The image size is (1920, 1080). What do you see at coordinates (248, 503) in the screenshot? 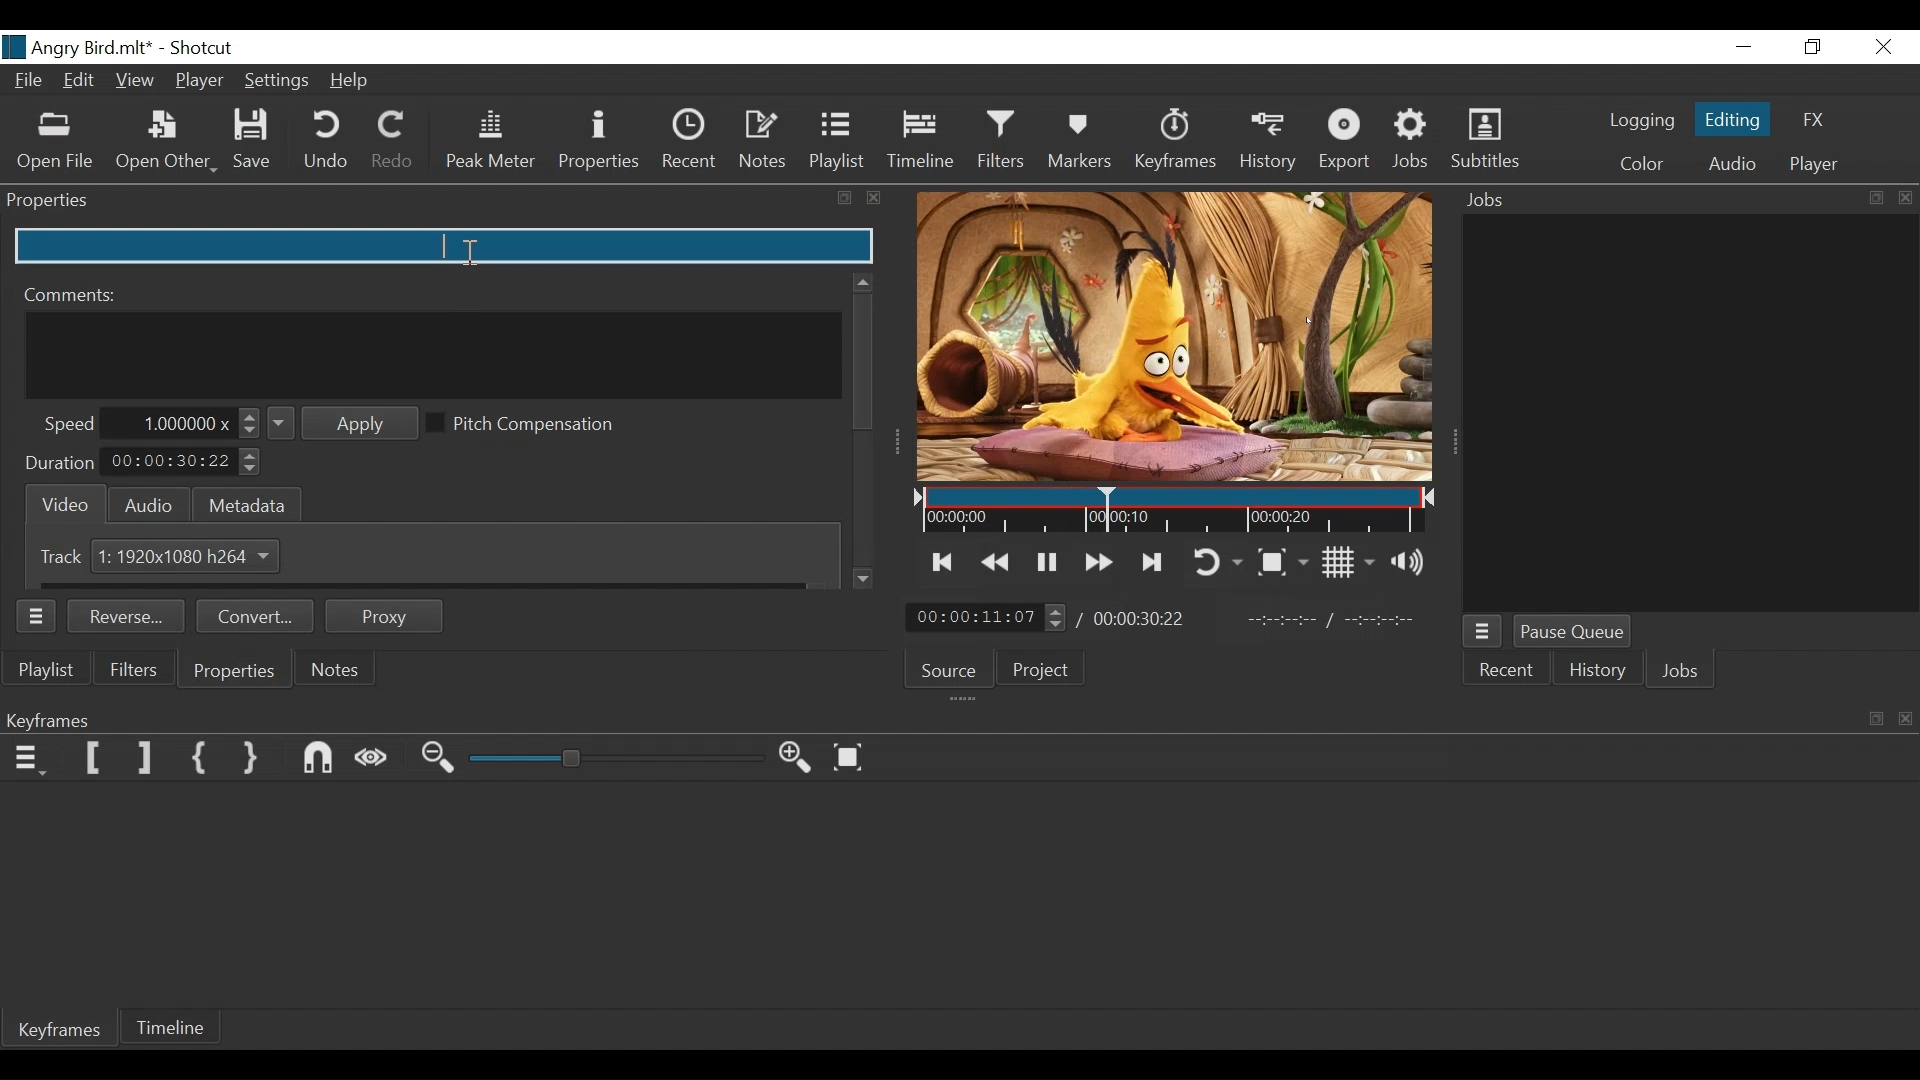
I see `Metadata` at bounding box center [248, 503].